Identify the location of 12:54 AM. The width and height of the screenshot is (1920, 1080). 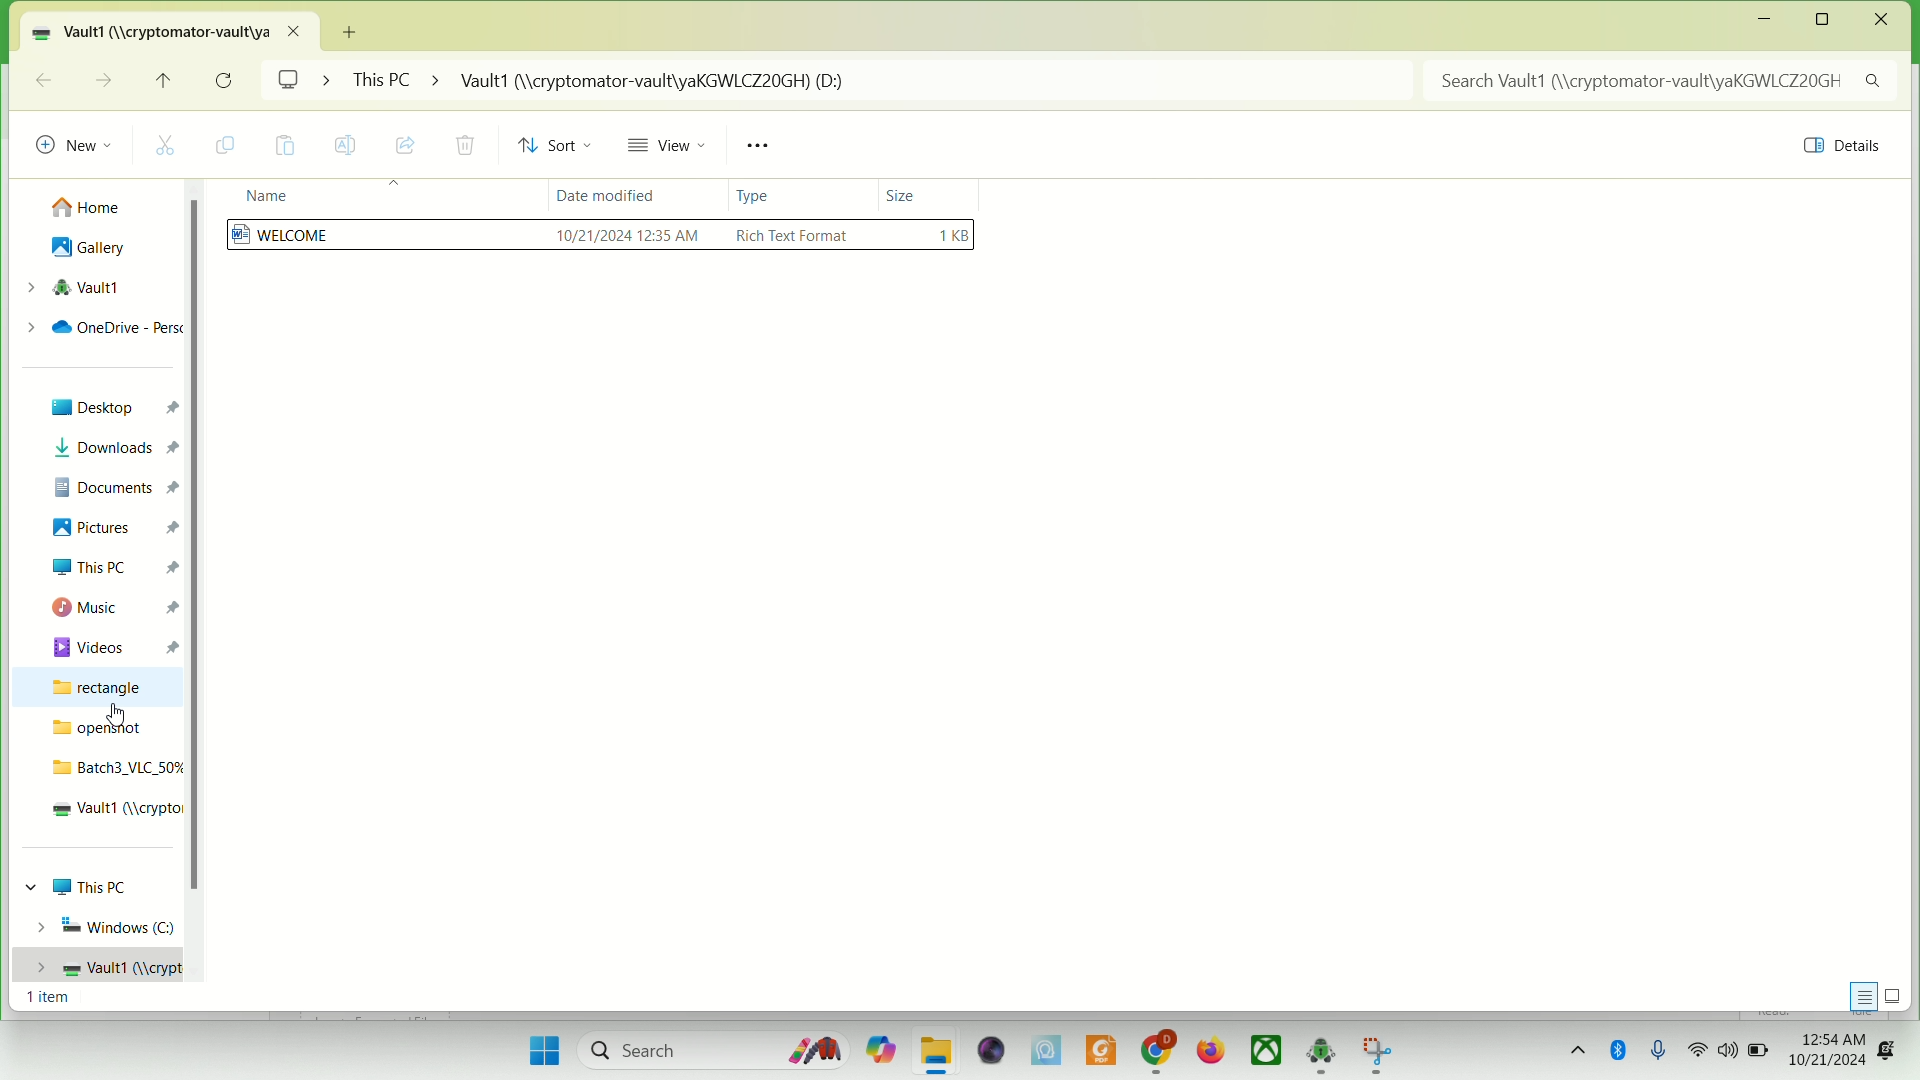
(1832, 1036).